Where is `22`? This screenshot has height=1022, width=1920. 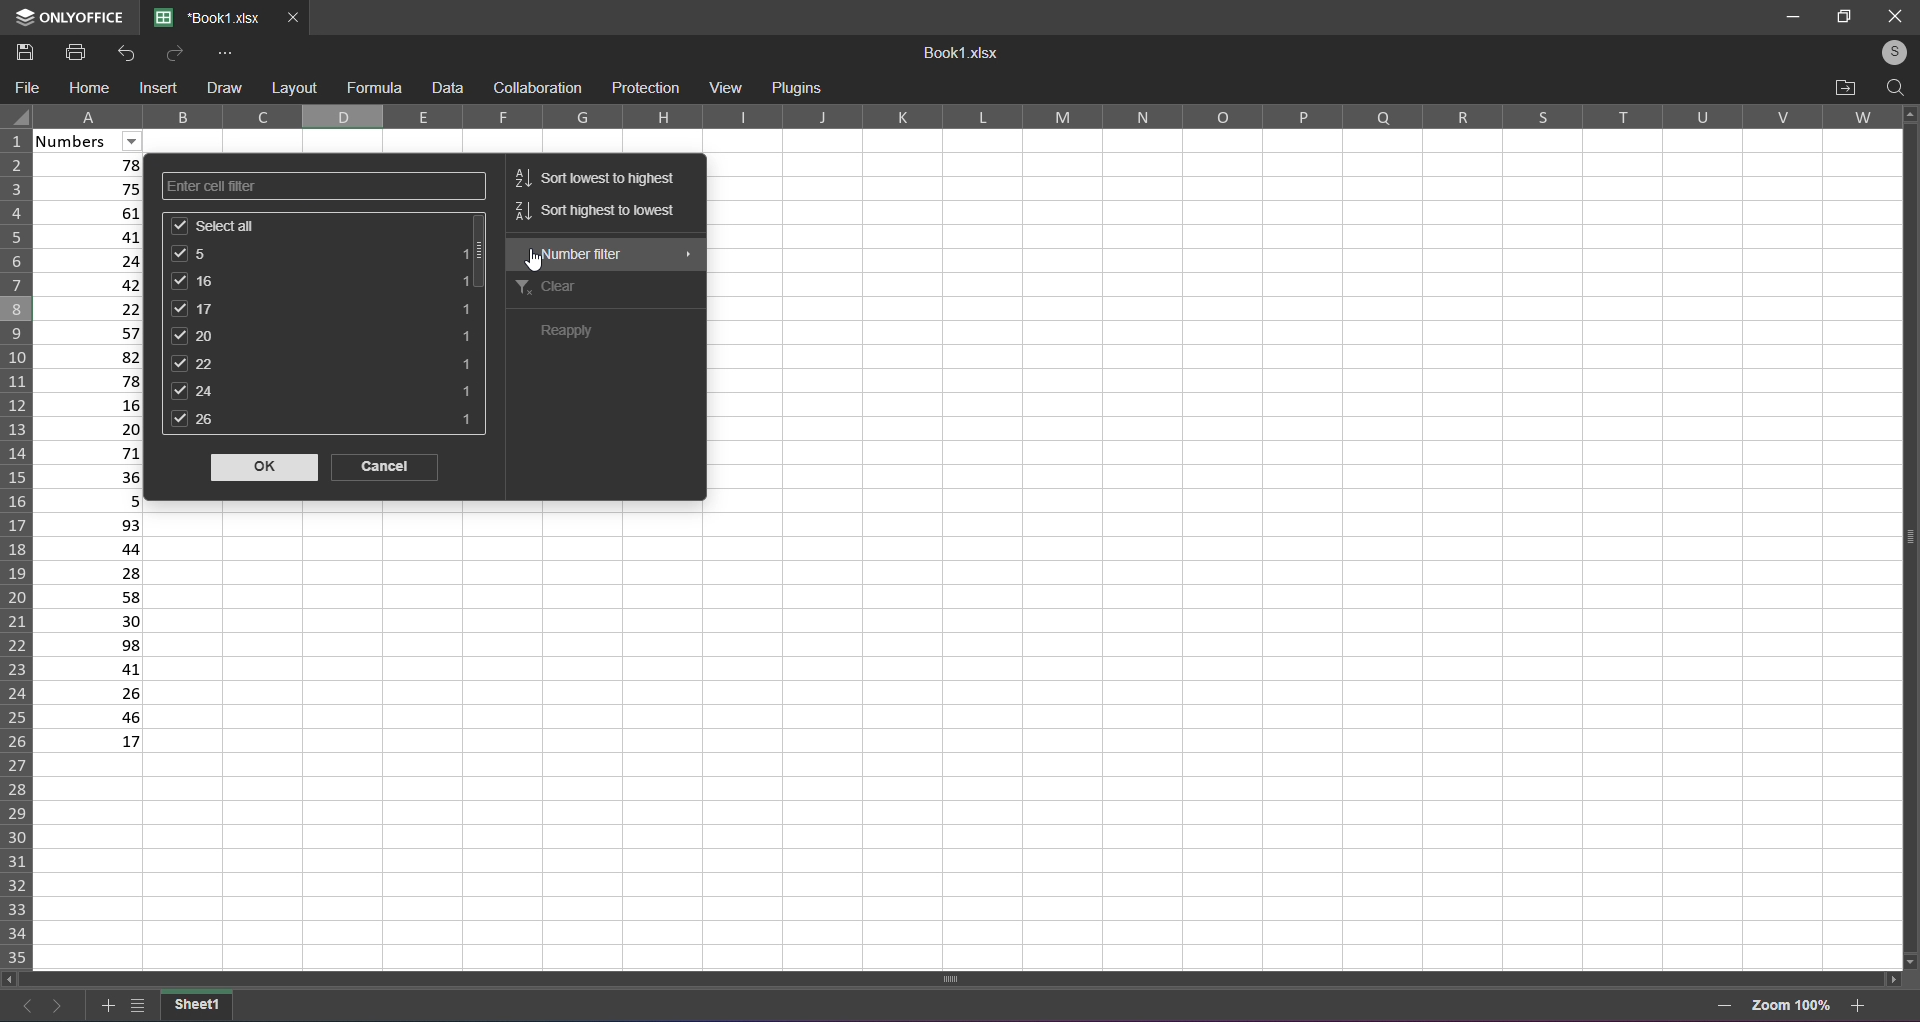 22 is located at coordinates (319, 363).